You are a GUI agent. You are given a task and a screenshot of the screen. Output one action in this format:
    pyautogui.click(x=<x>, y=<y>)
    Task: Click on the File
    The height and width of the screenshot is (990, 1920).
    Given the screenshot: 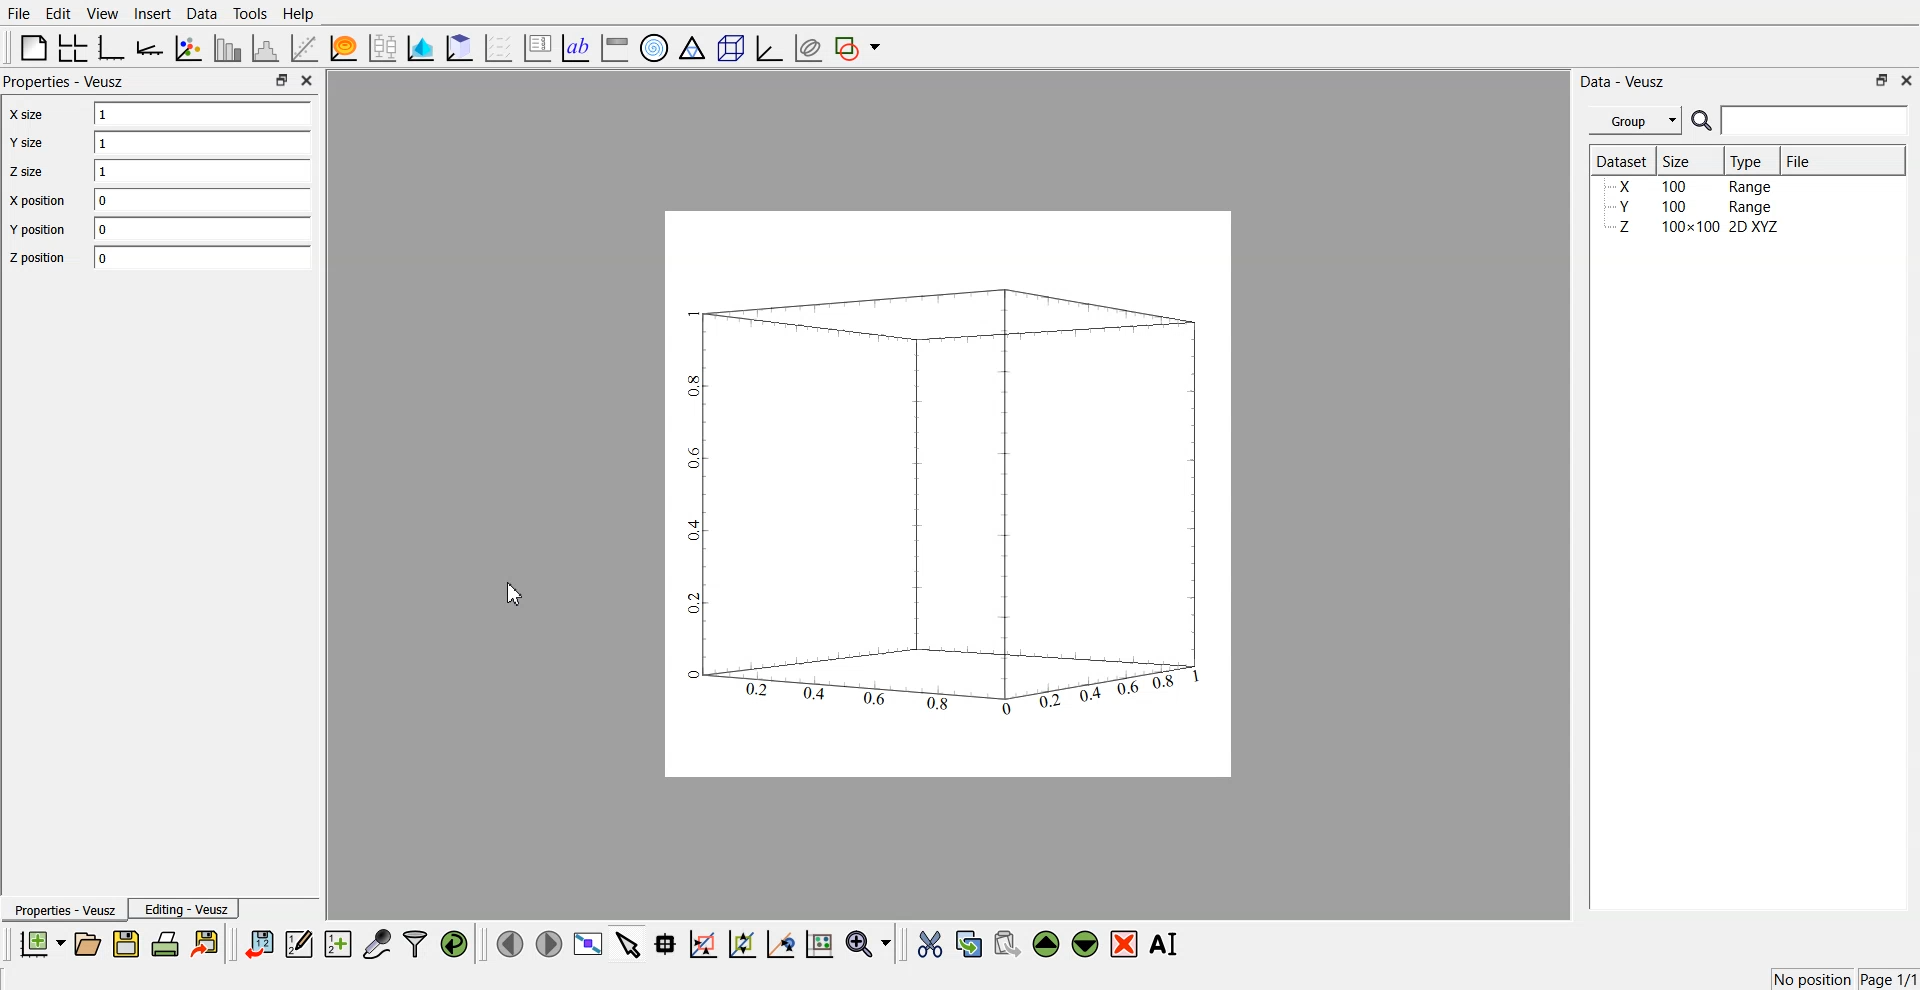 What is the action you would take?
    pyautogui.click(x=19, y=13)
    